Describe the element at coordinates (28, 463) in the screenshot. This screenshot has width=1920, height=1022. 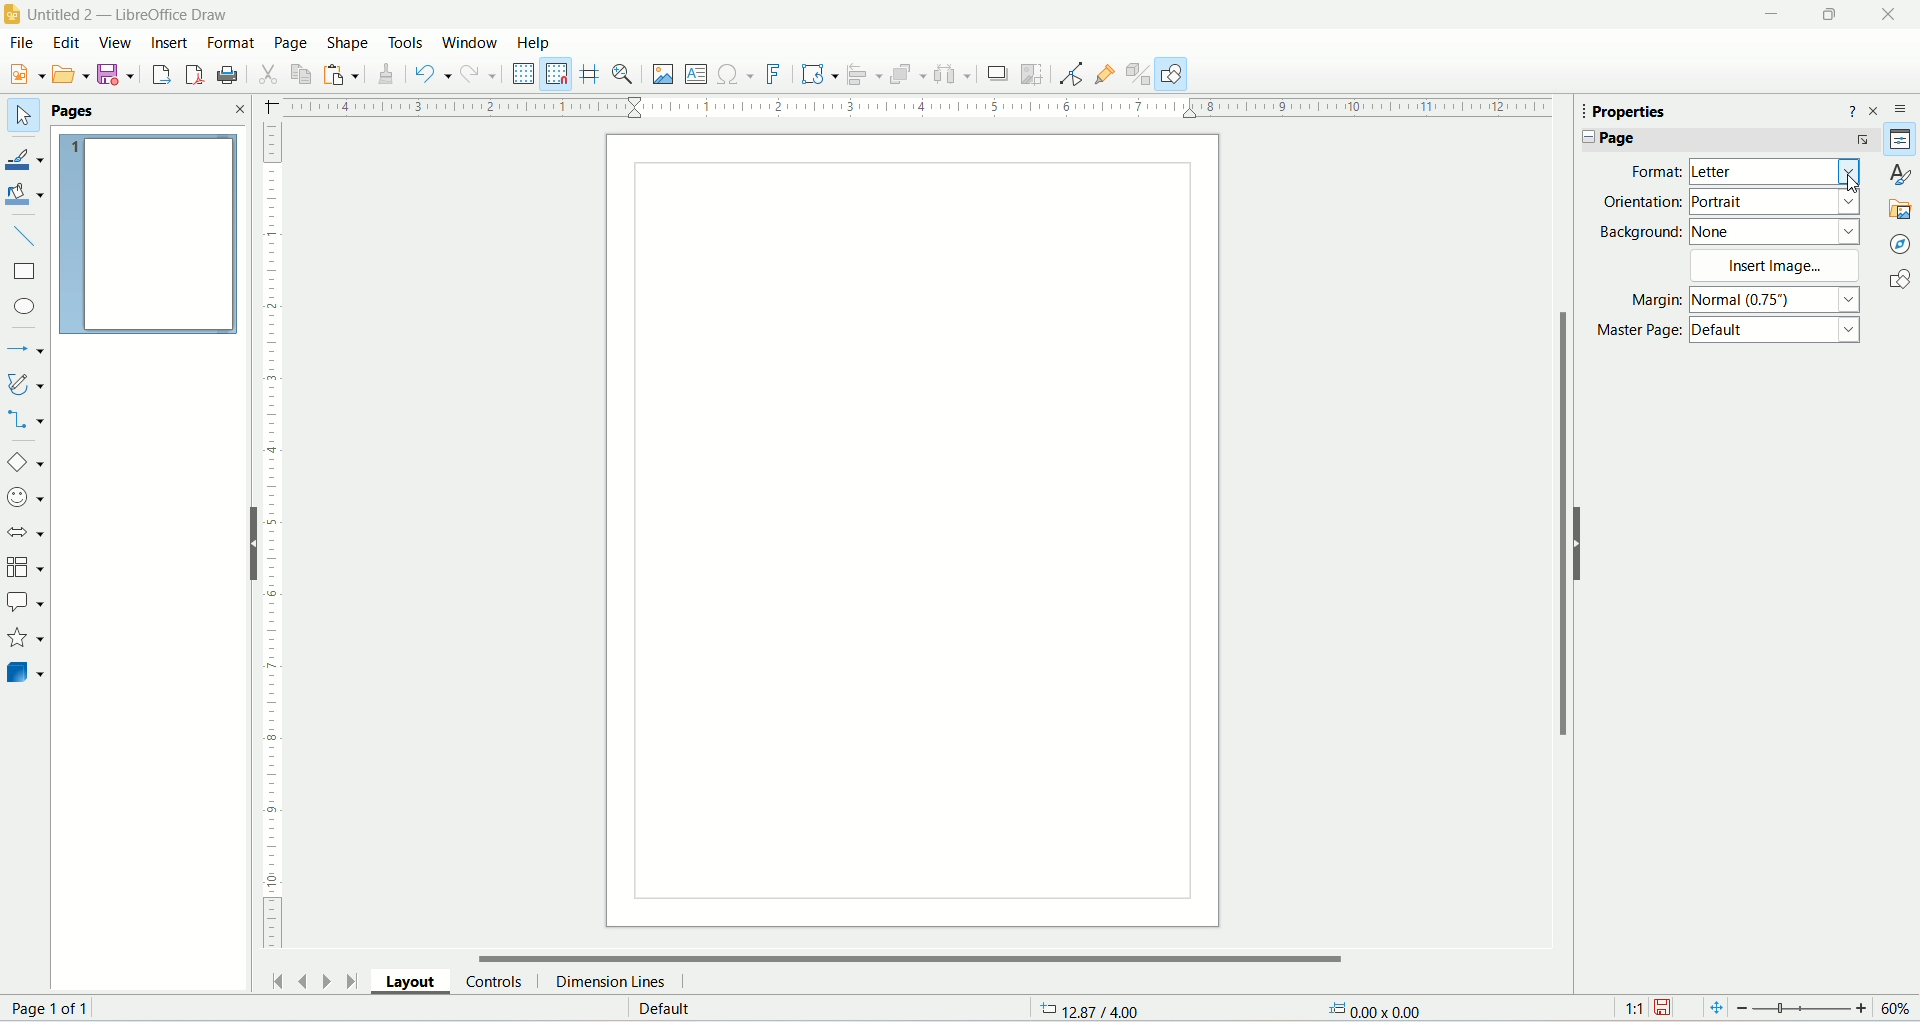
I see `basic shapes` at that location.